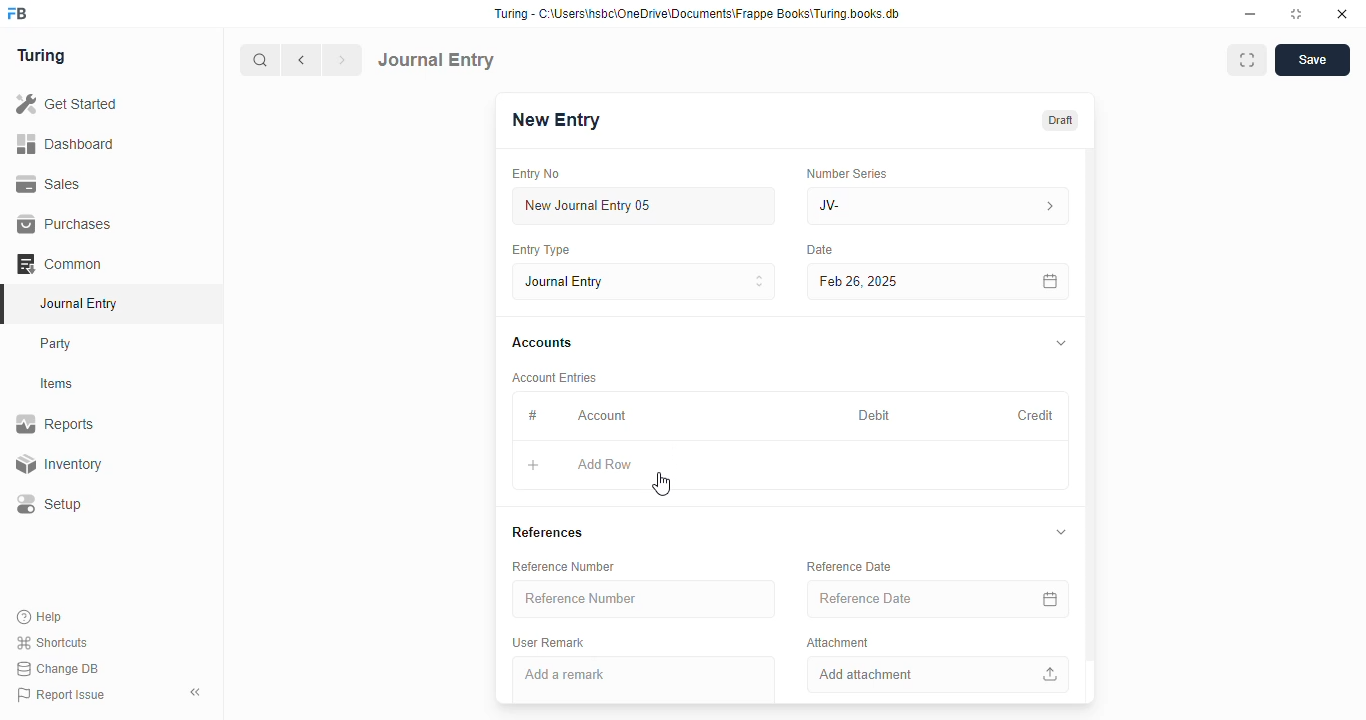 Image resolution: width=1366 pixels, height=720 pixels. I want to click on help, so click(41, 616).